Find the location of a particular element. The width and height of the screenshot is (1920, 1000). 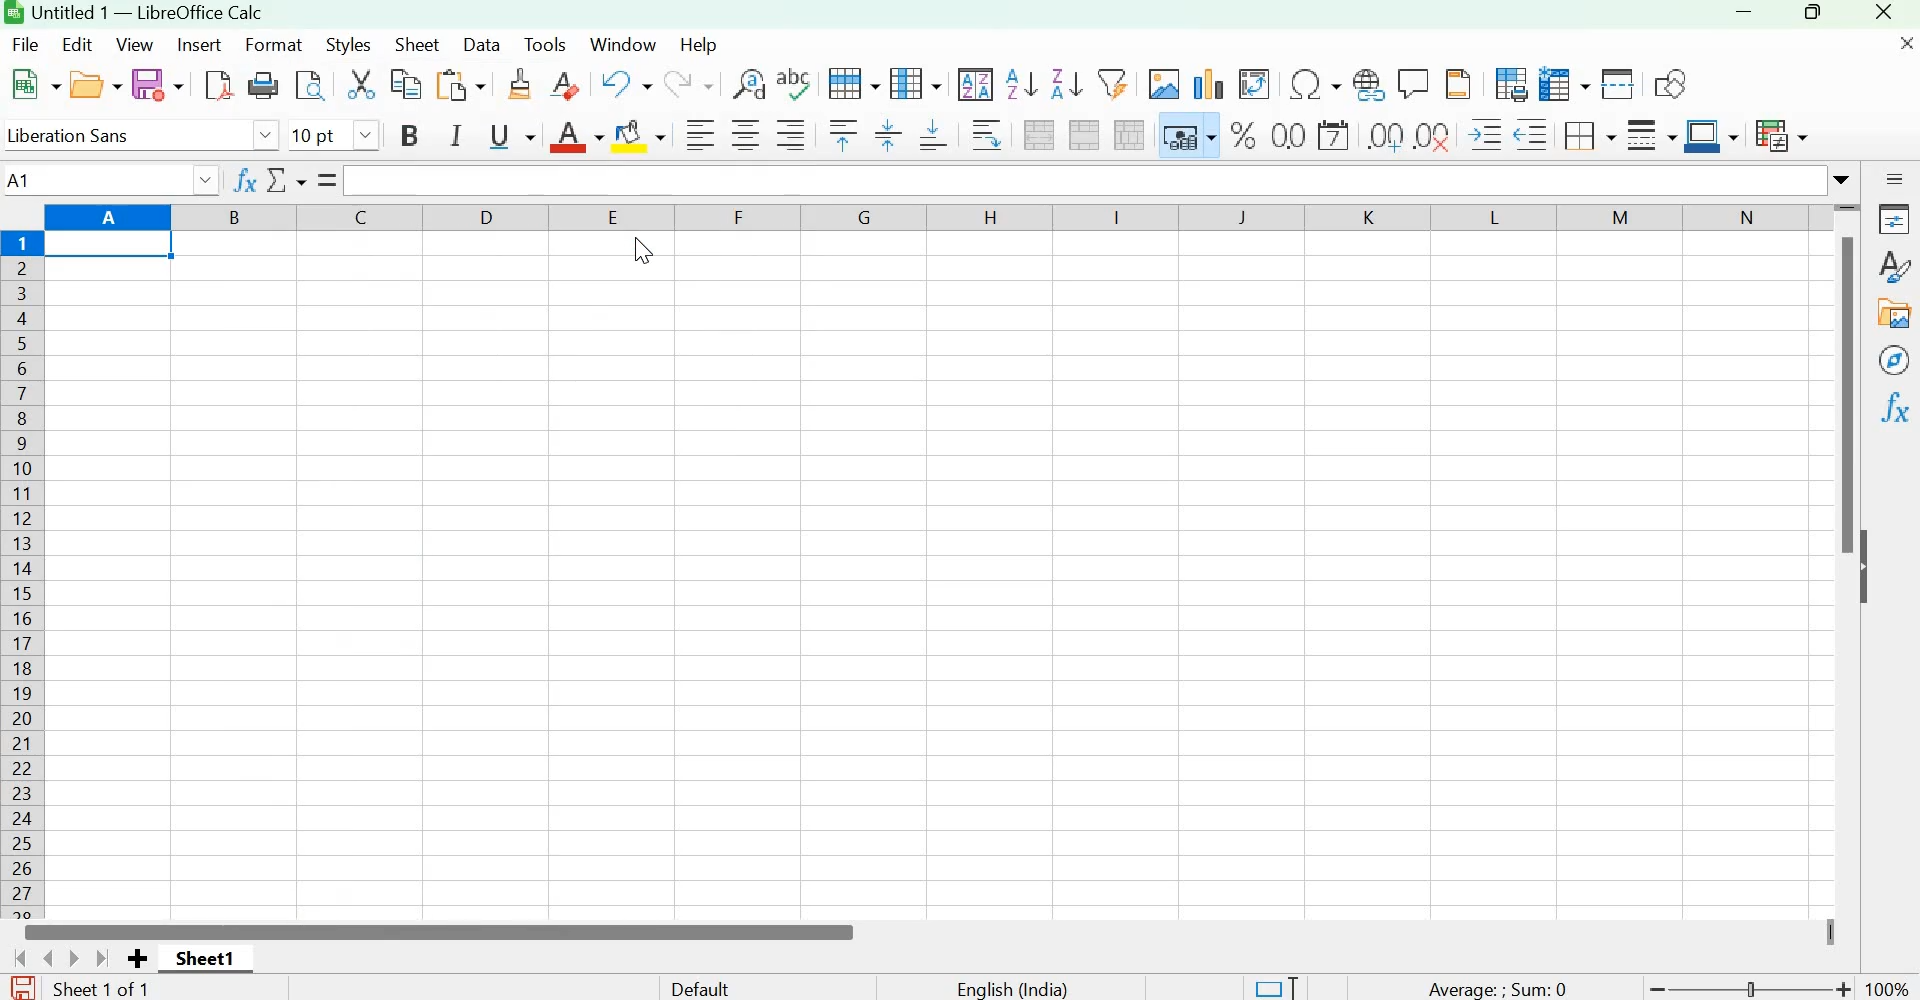

Help is located at coordinates (700, 44).